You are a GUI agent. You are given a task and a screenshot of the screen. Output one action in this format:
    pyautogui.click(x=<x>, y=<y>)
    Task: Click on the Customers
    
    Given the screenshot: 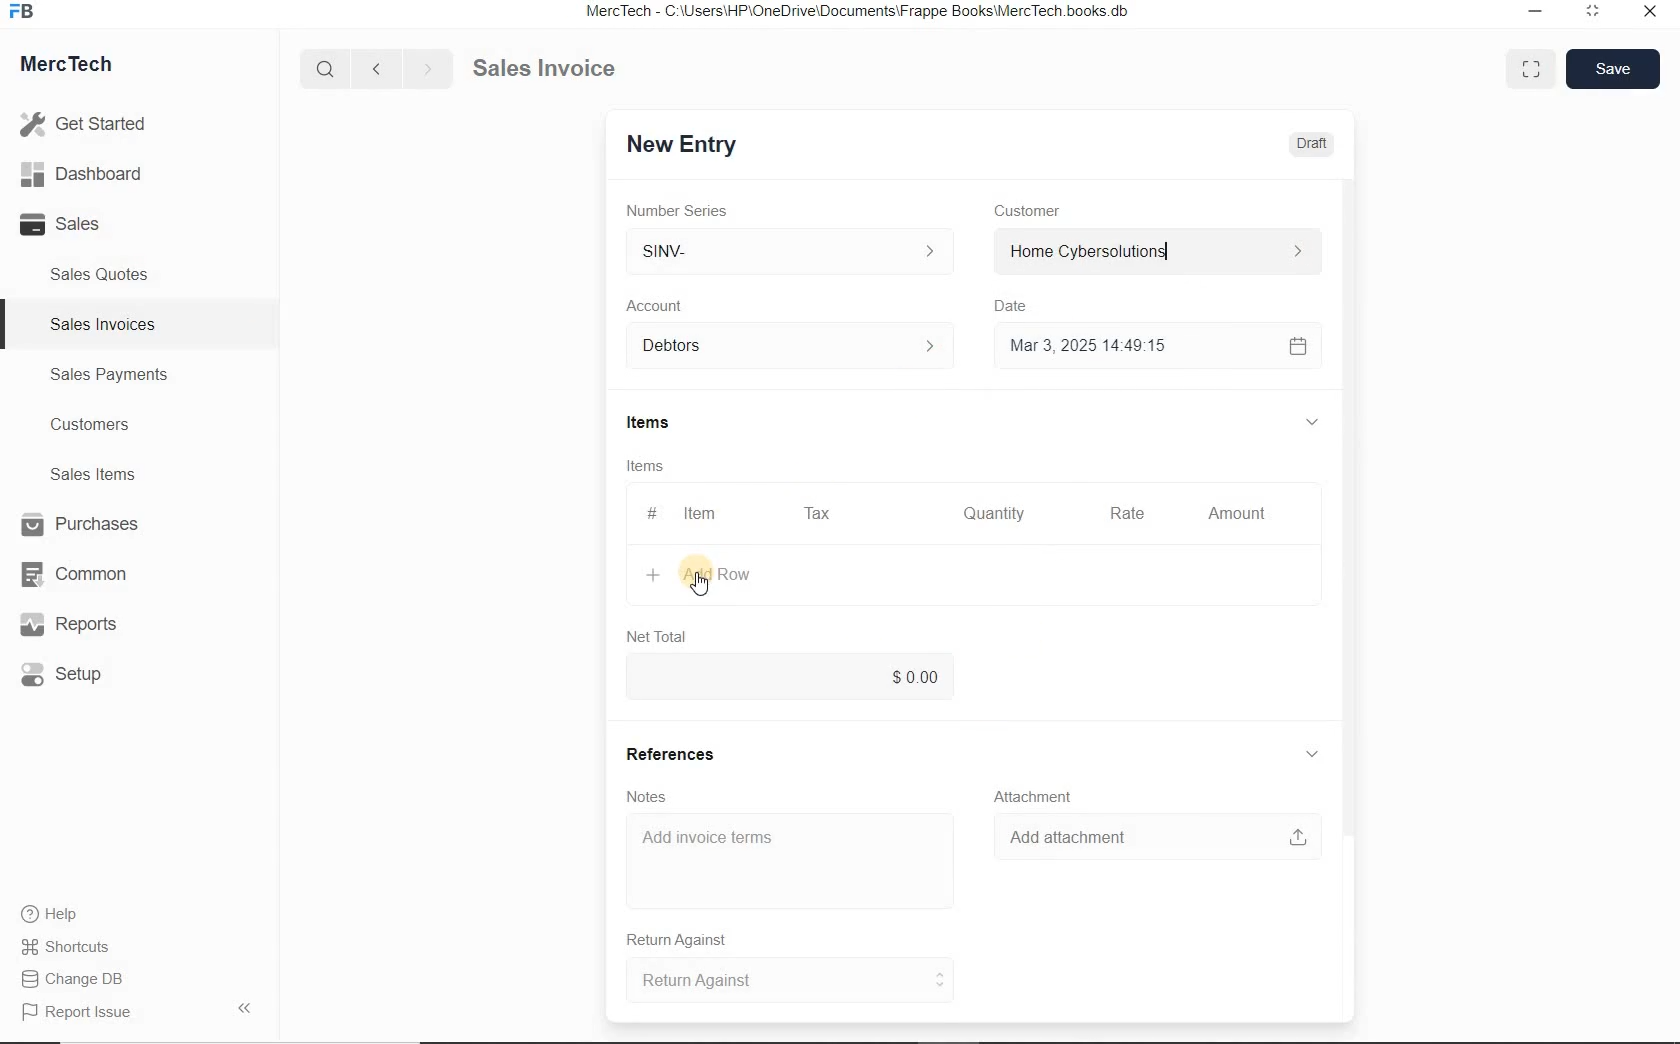 What is the action you would take?
    pyautogui.click(x=108, y=425)
    